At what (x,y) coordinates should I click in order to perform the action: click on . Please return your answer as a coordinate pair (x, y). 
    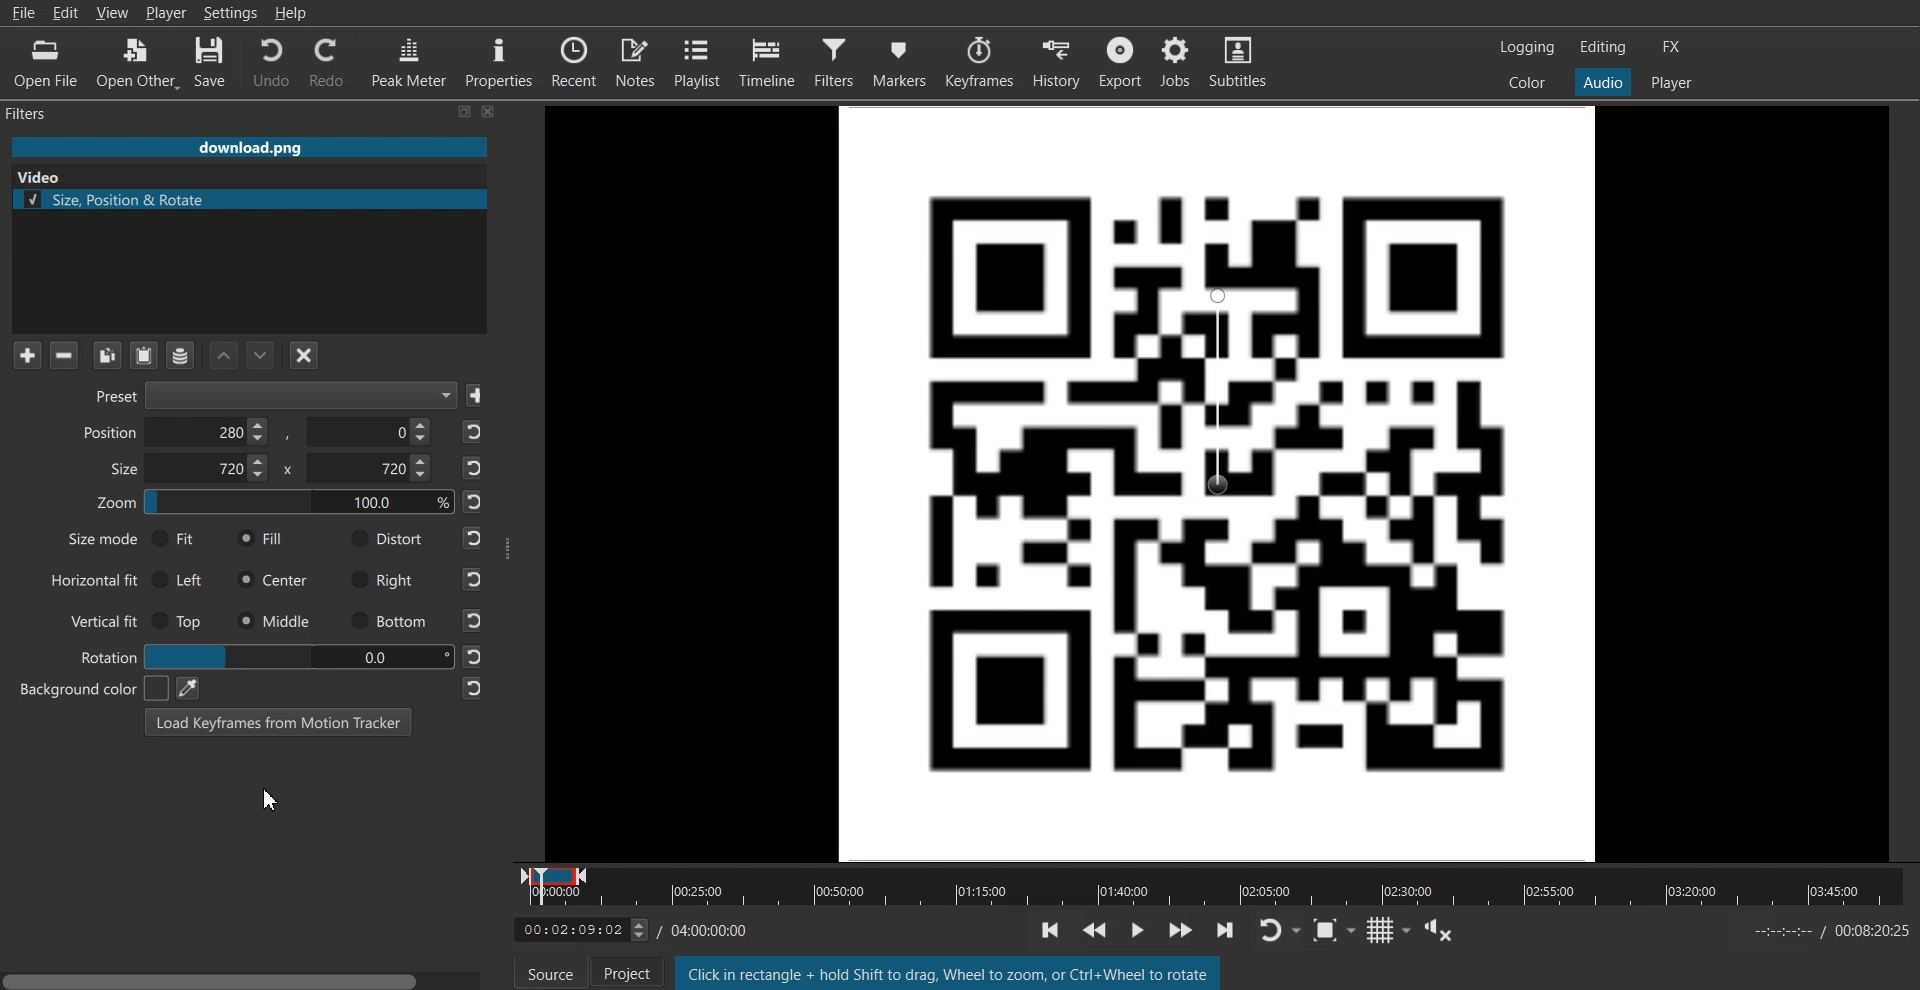
    Looking at the image, I should click on (1176, 61).